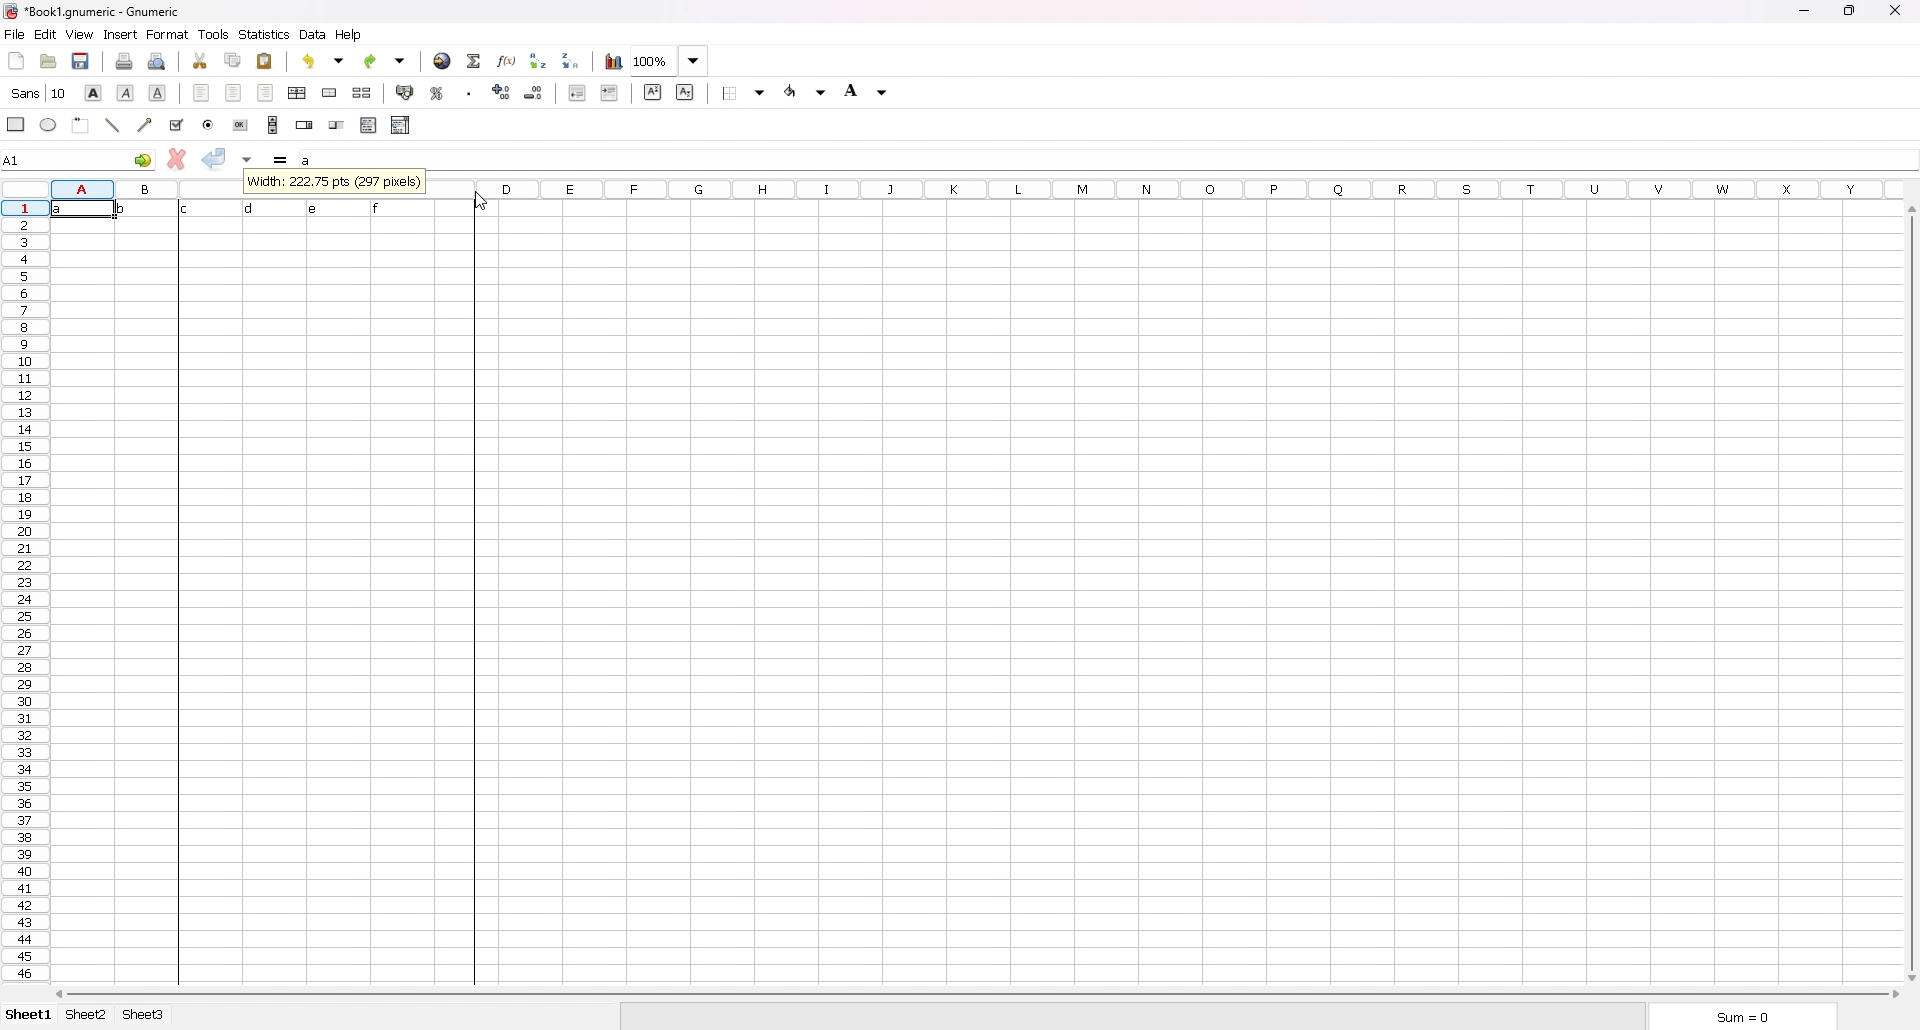  I want to click on scroll bar, so click(273, 125).